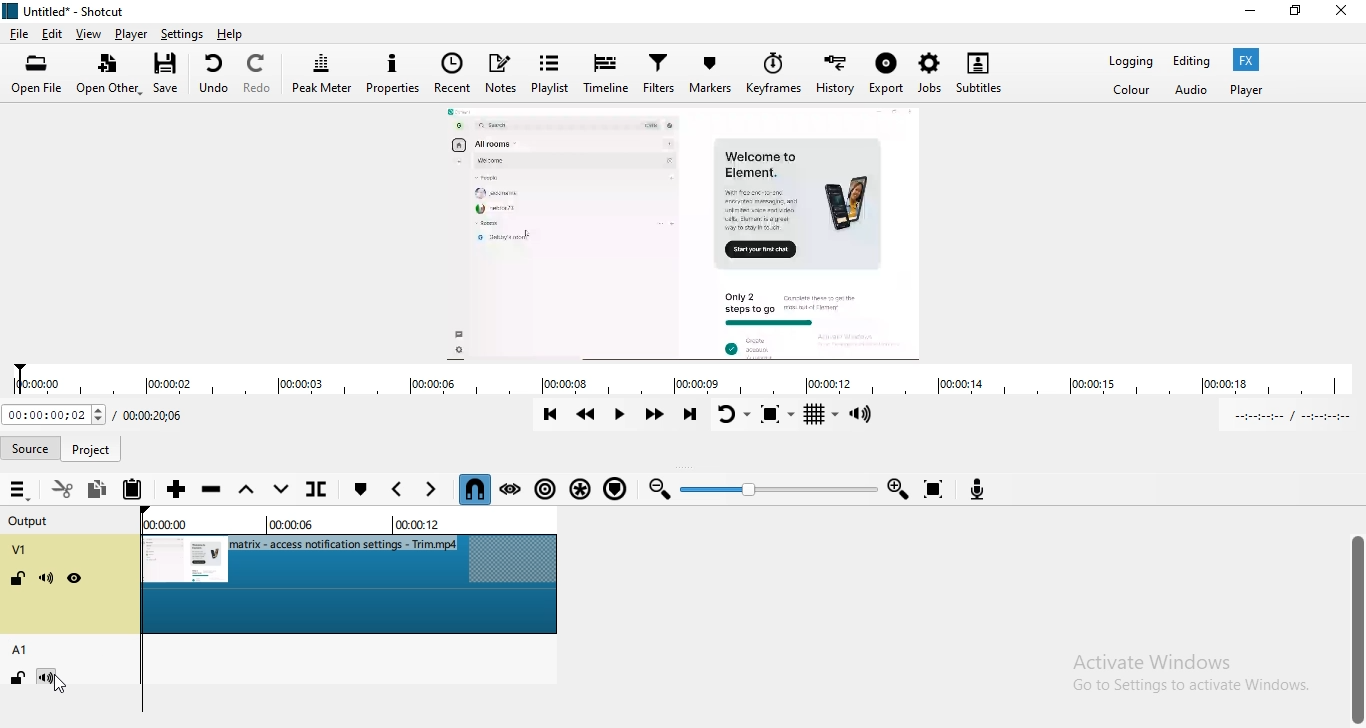 The width and height of the screenshot is (1366, 728). What do you see at coordinates (1297, 13) in the screenshot?
I see `Restore` at bounding box center [1297, 13].